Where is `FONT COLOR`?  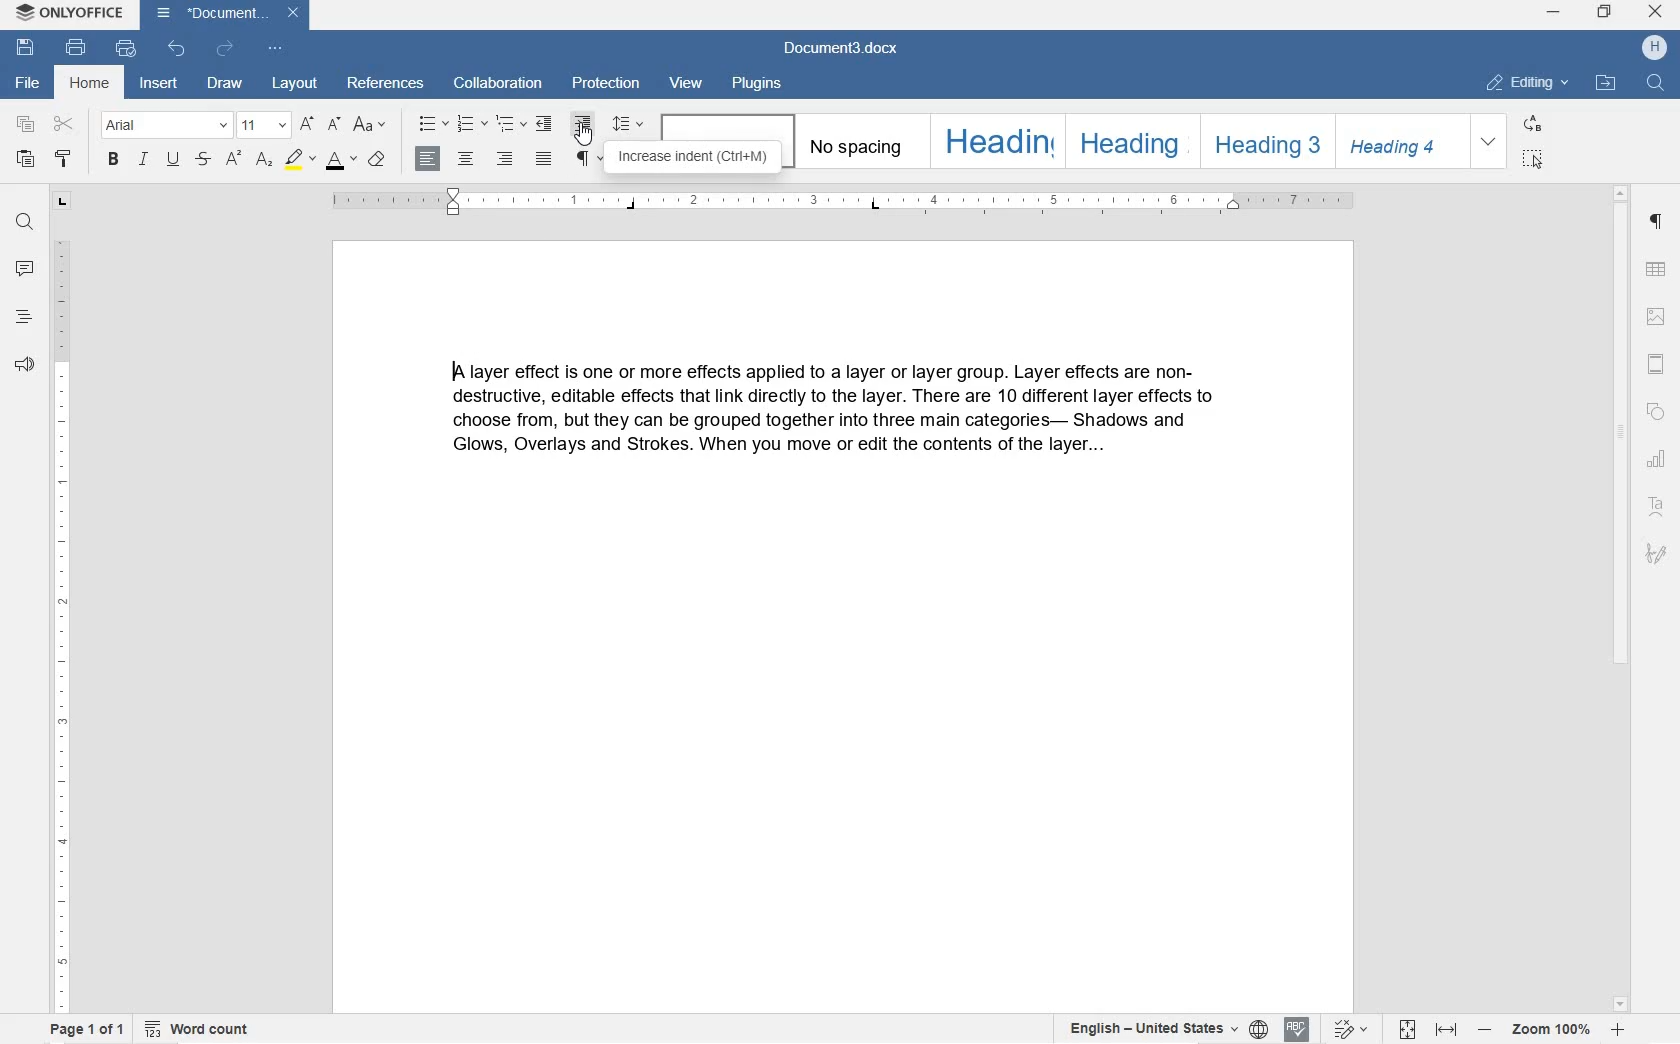
FONT COLOR is located at coordinates (338, 160).